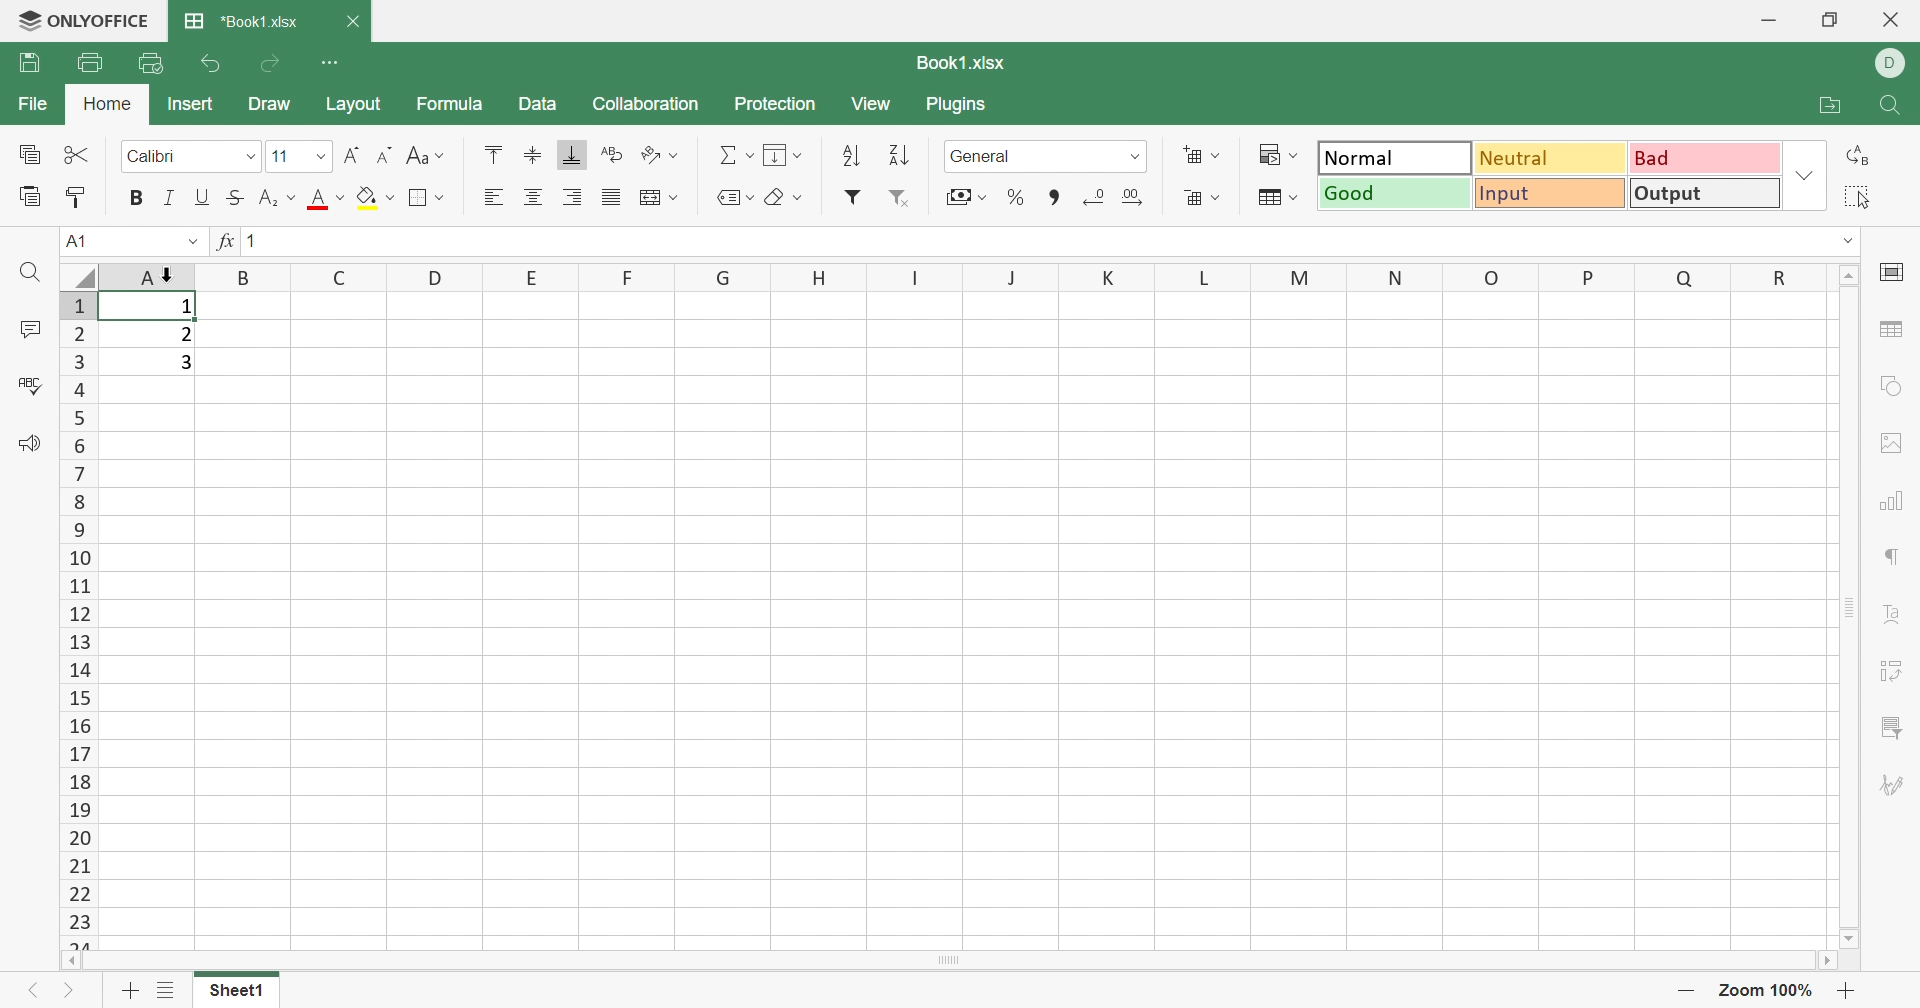 This screenshot has height=1008, width=1920. Describe the element at coordinates (735, 153) in the screenshot. I see `Summation` at that location.